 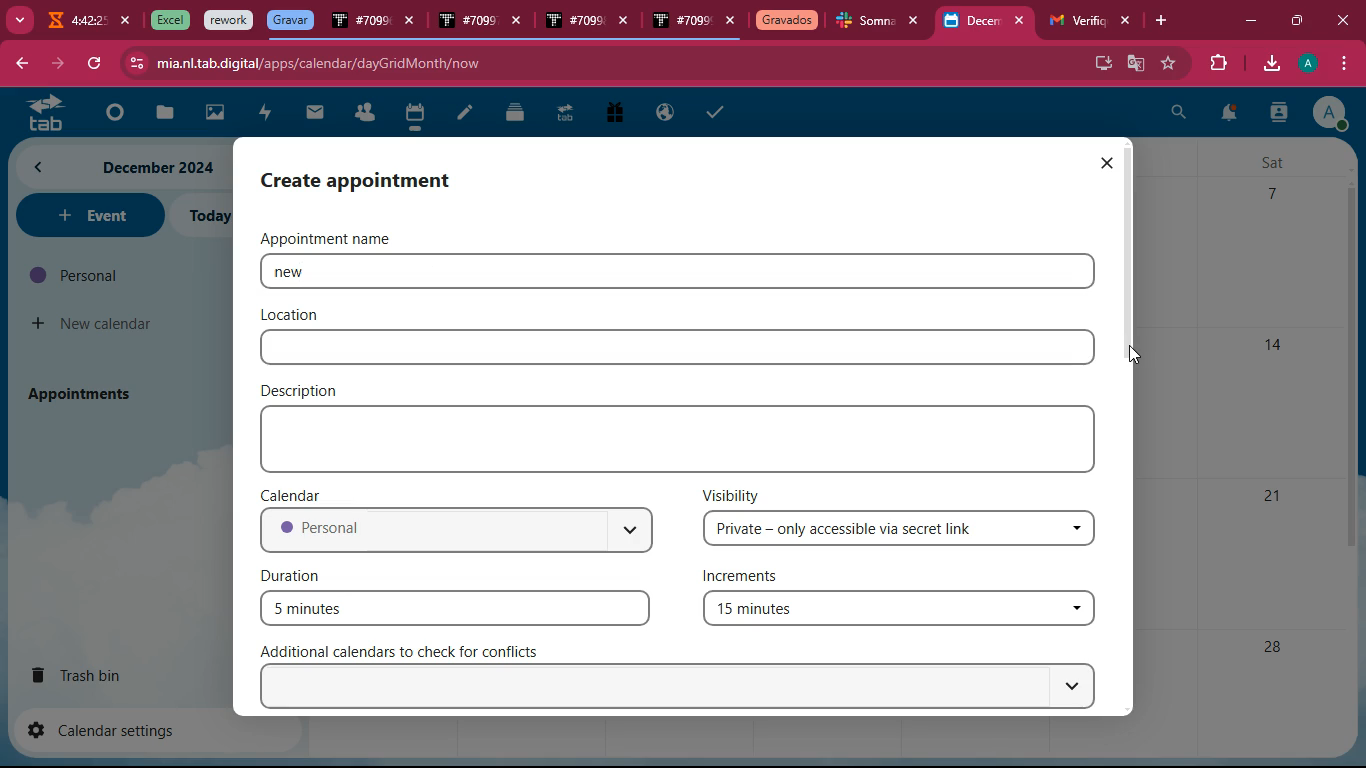 I want to click on type, so click(x=677, y=348).